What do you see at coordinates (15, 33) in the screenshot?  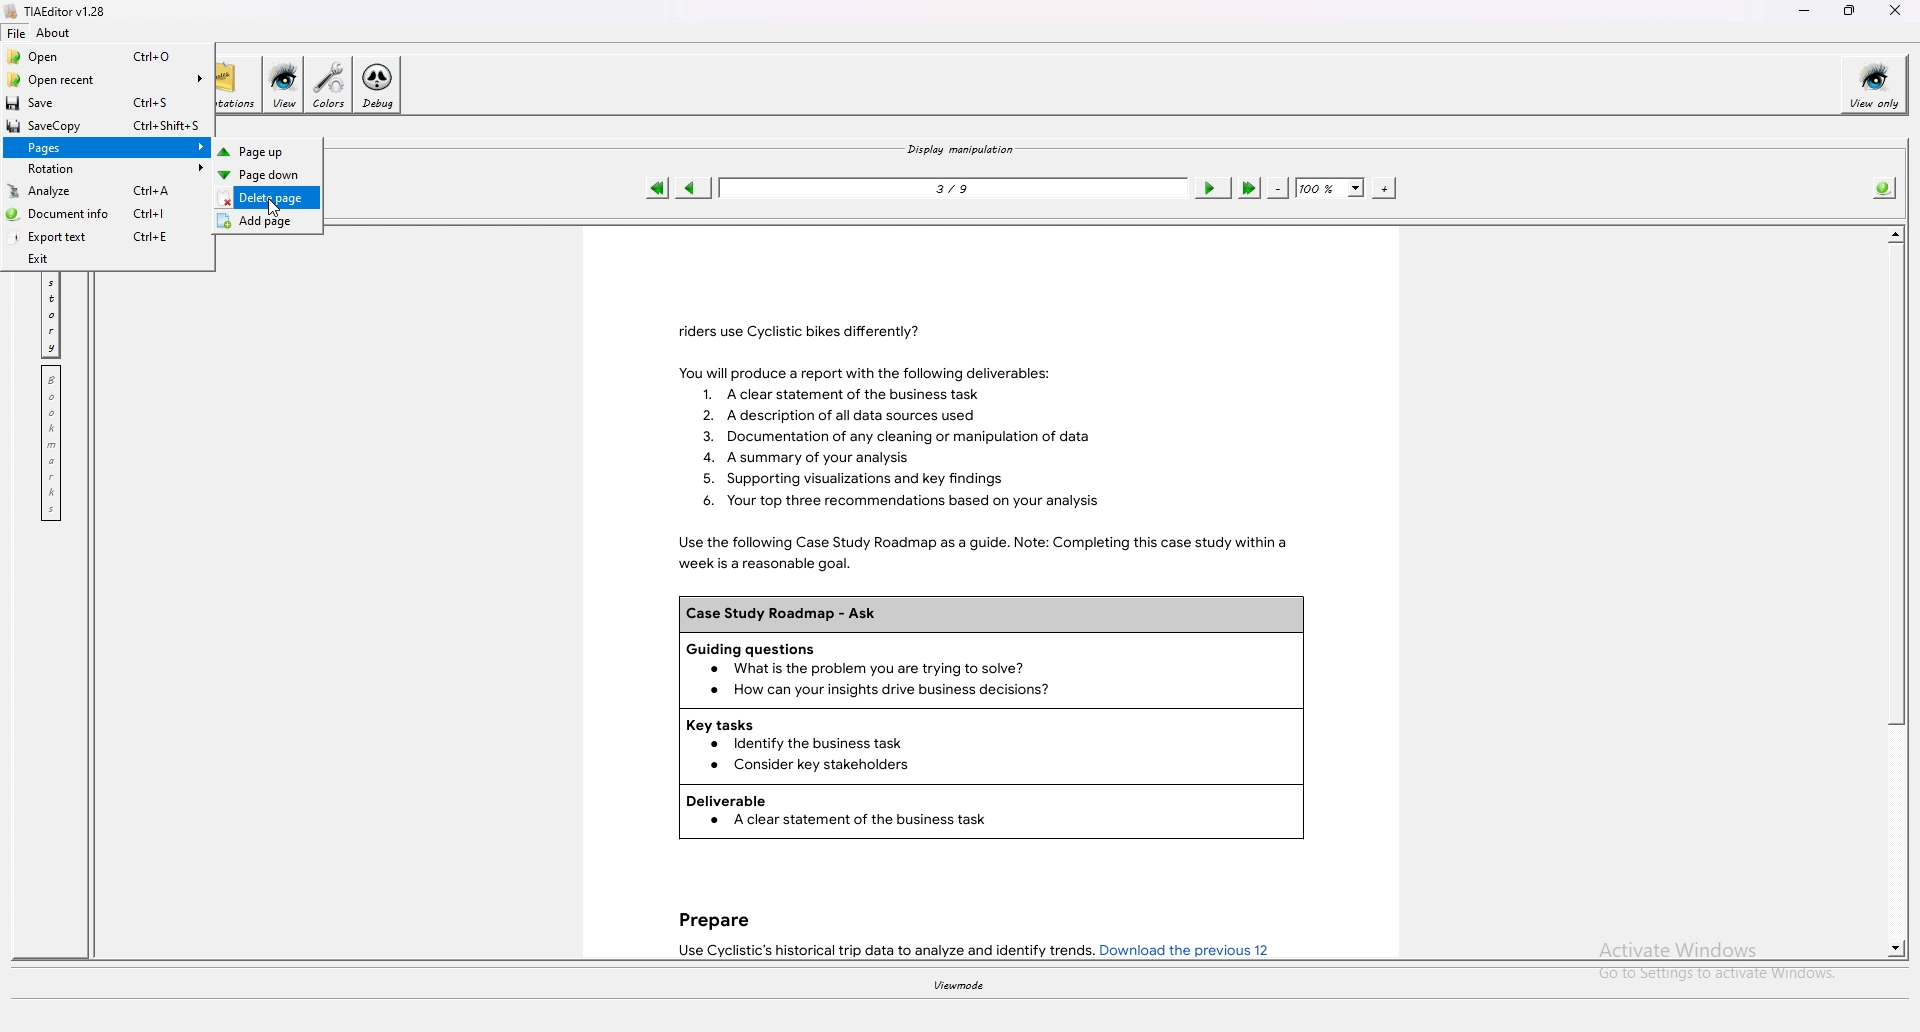 I see `file` at bounding box center [15, 33].